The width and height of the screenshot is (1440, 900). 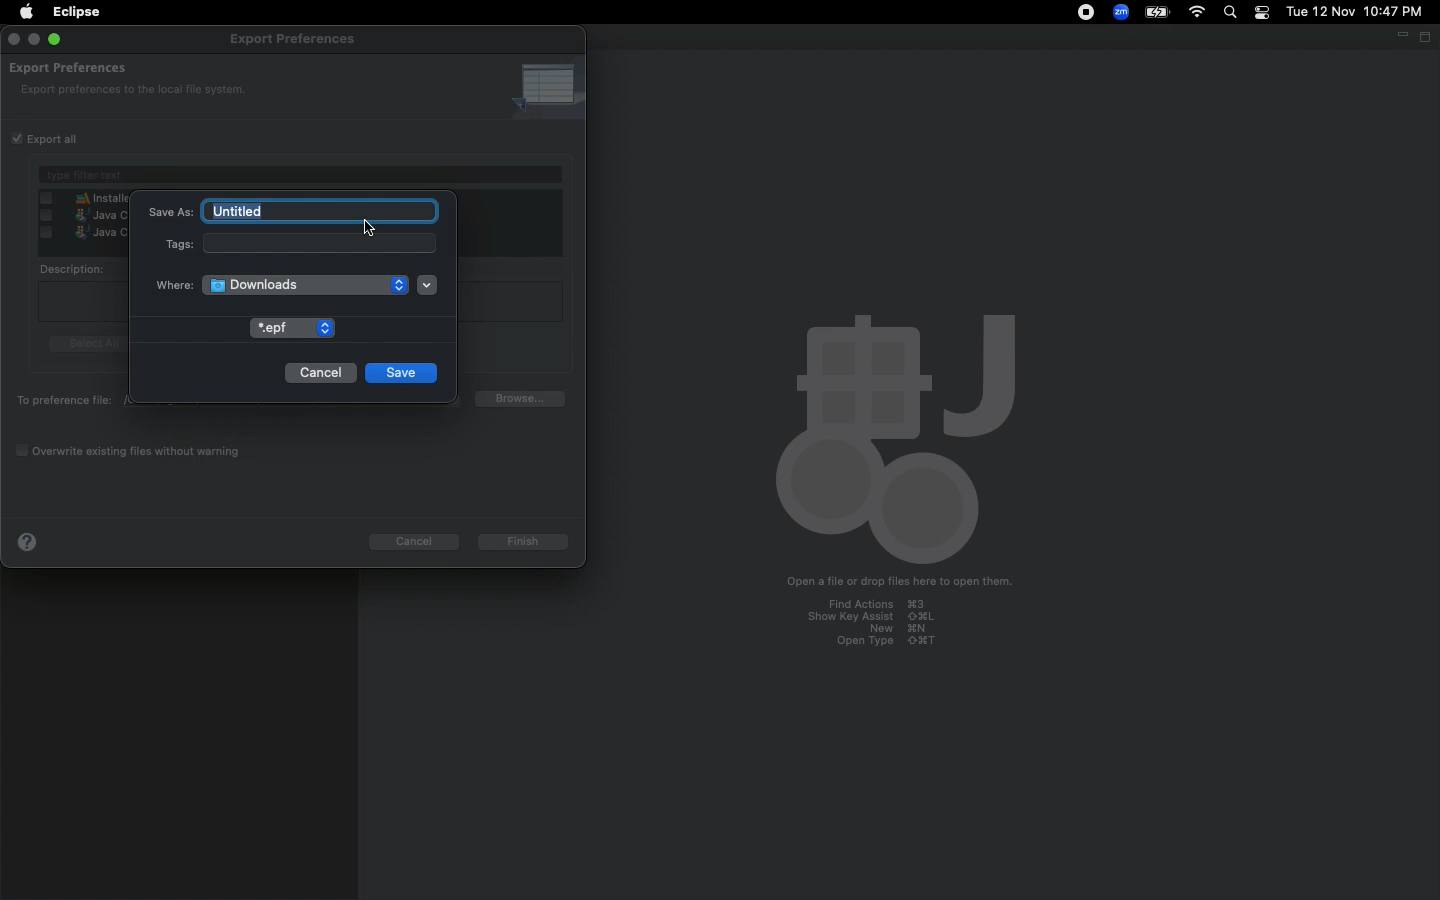 What do you see at coordinates (1120, 12) in the screenshot?
I see `Zoom` at bounding box center [1120, 12].